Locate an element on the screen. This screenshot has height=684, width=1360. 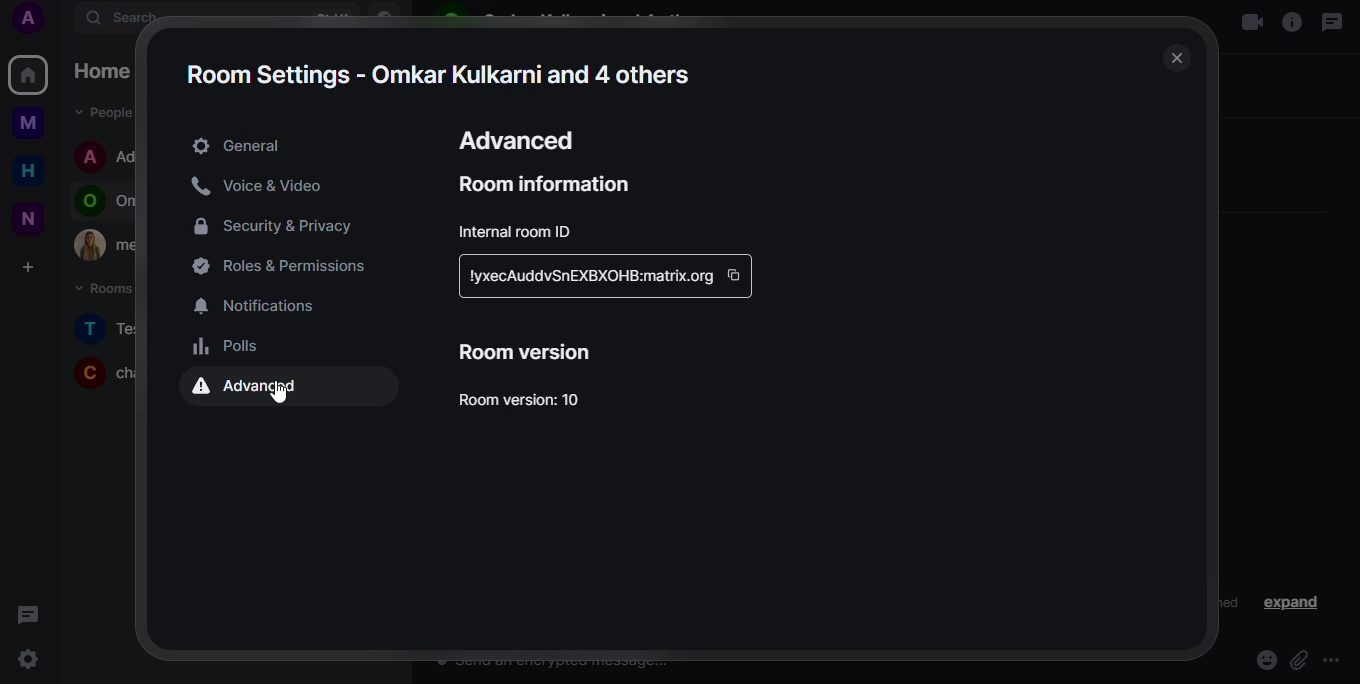
internal room id is located at coordinates (517, 231).